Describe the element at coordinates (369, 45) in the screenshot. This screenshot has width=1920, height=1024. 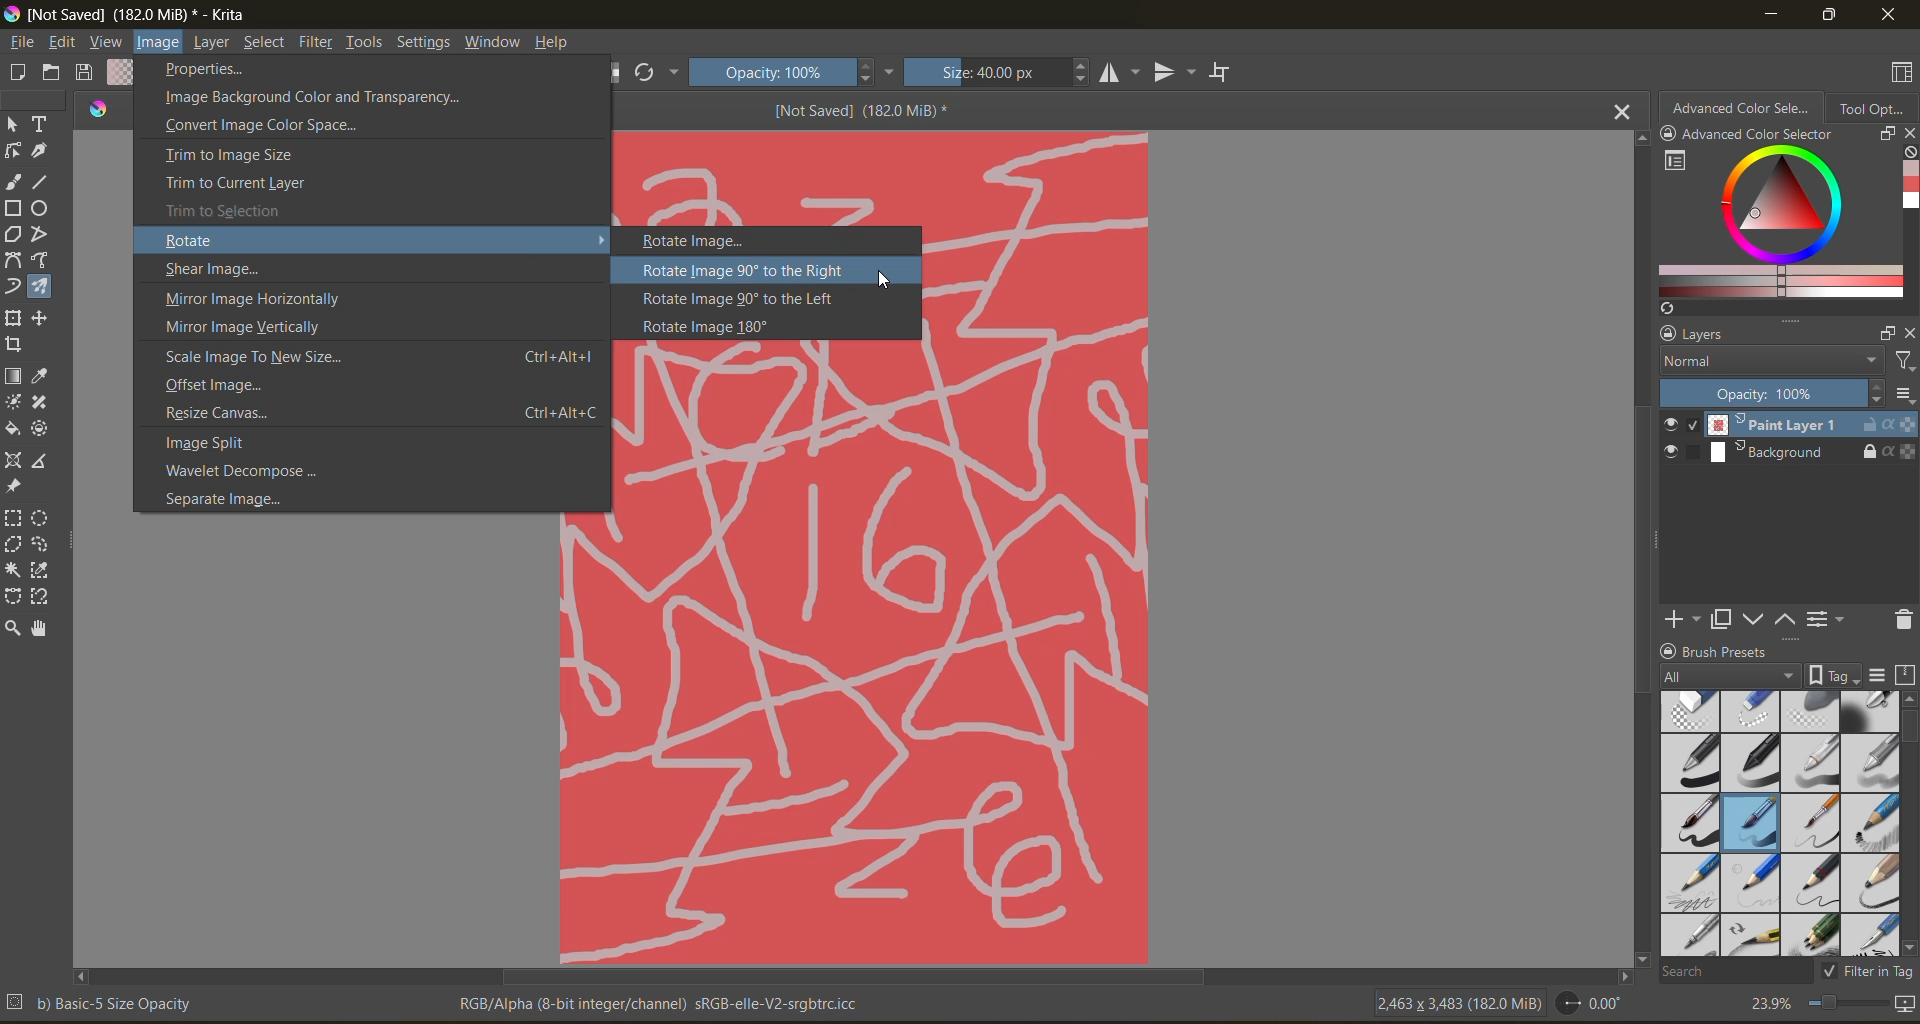
I see `tools` at that location.